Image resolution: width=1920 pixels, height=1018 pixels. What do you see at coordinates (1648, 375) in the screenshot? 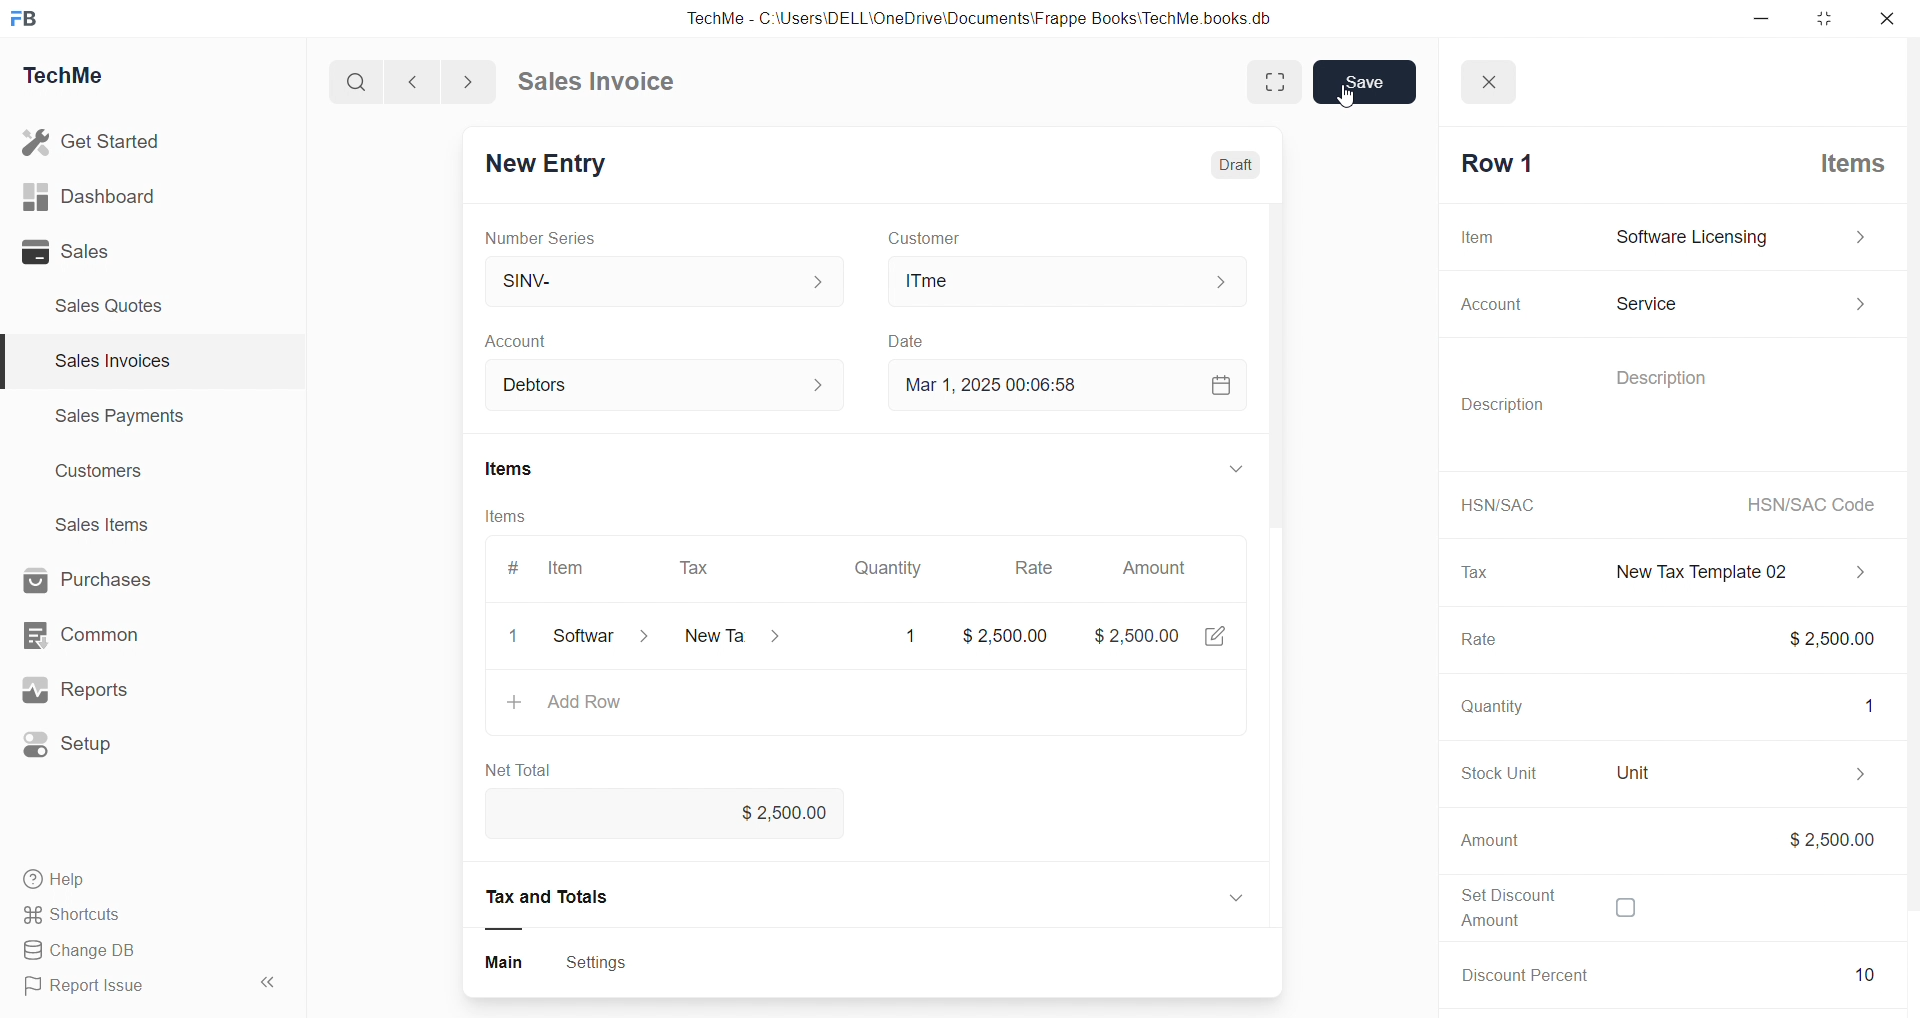
I see `Description` at bounding box center [1648, 375].